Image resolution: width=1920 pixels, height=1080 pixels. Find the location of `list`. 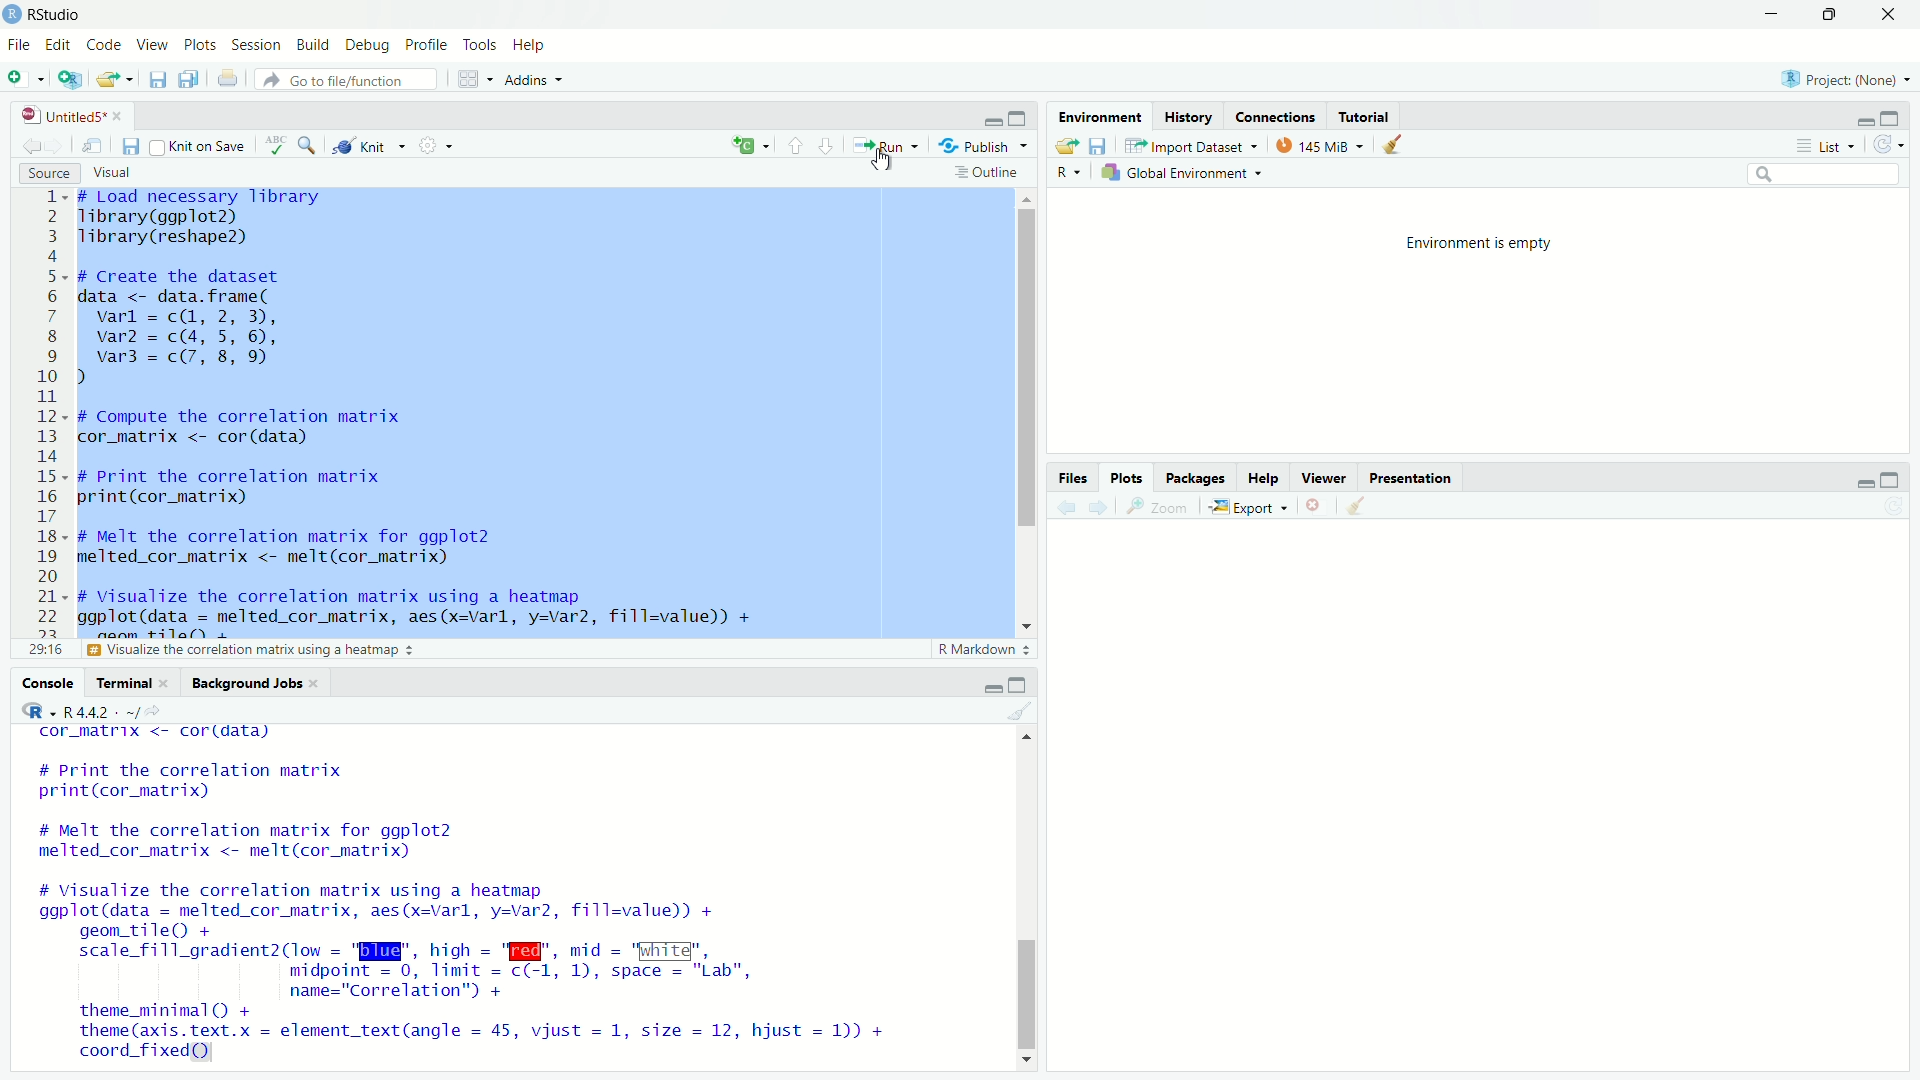

list is located at coordinates (1827, 145).